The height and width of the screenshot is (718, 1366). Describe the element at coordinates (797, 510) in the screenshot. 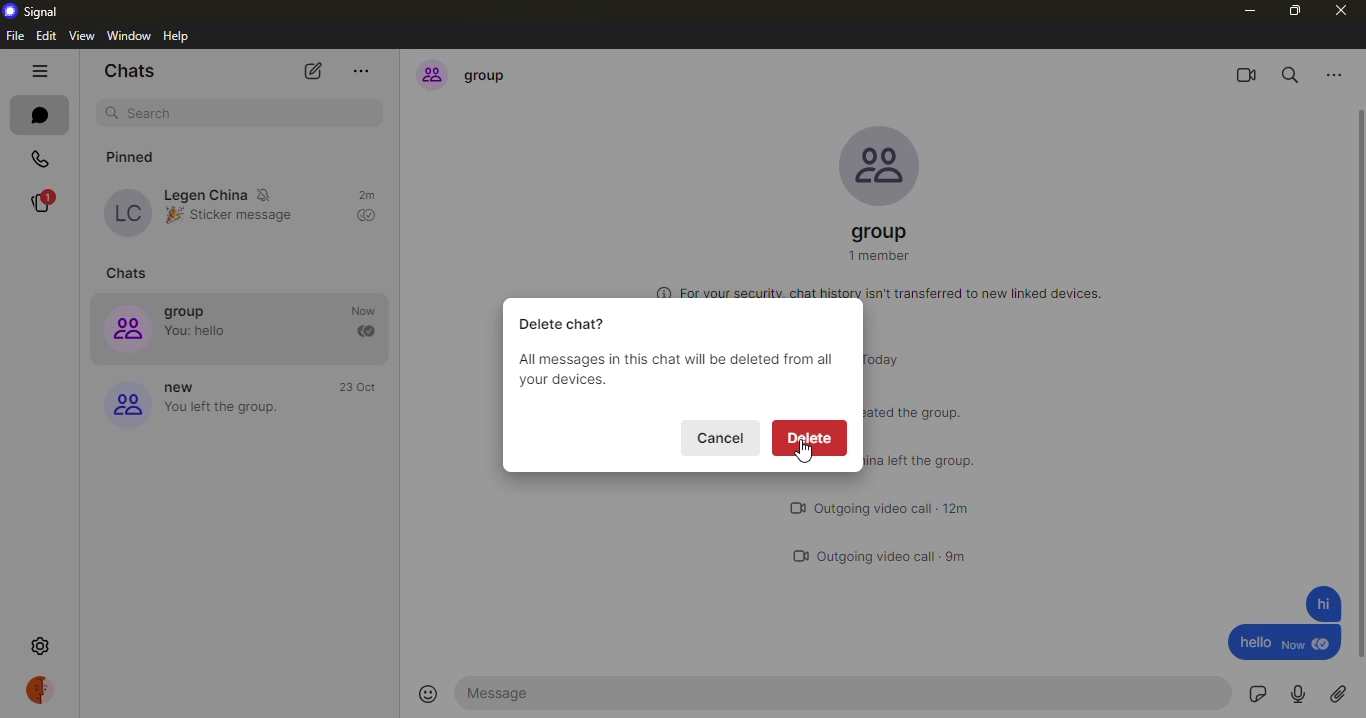

I see `video call logo` at that location.